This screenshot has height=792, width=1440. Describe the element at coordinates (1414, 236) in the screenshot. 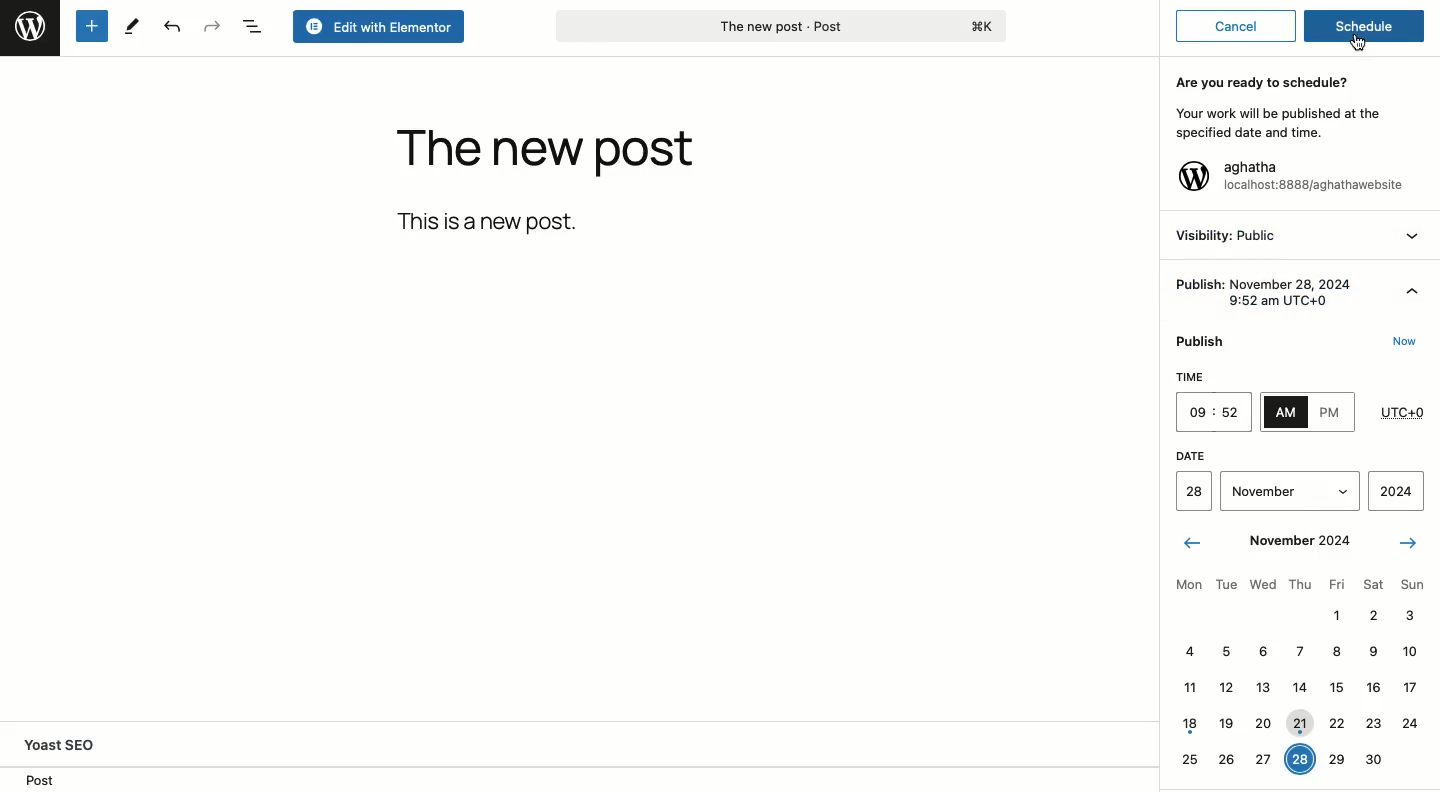

I see `Expand` at that location.